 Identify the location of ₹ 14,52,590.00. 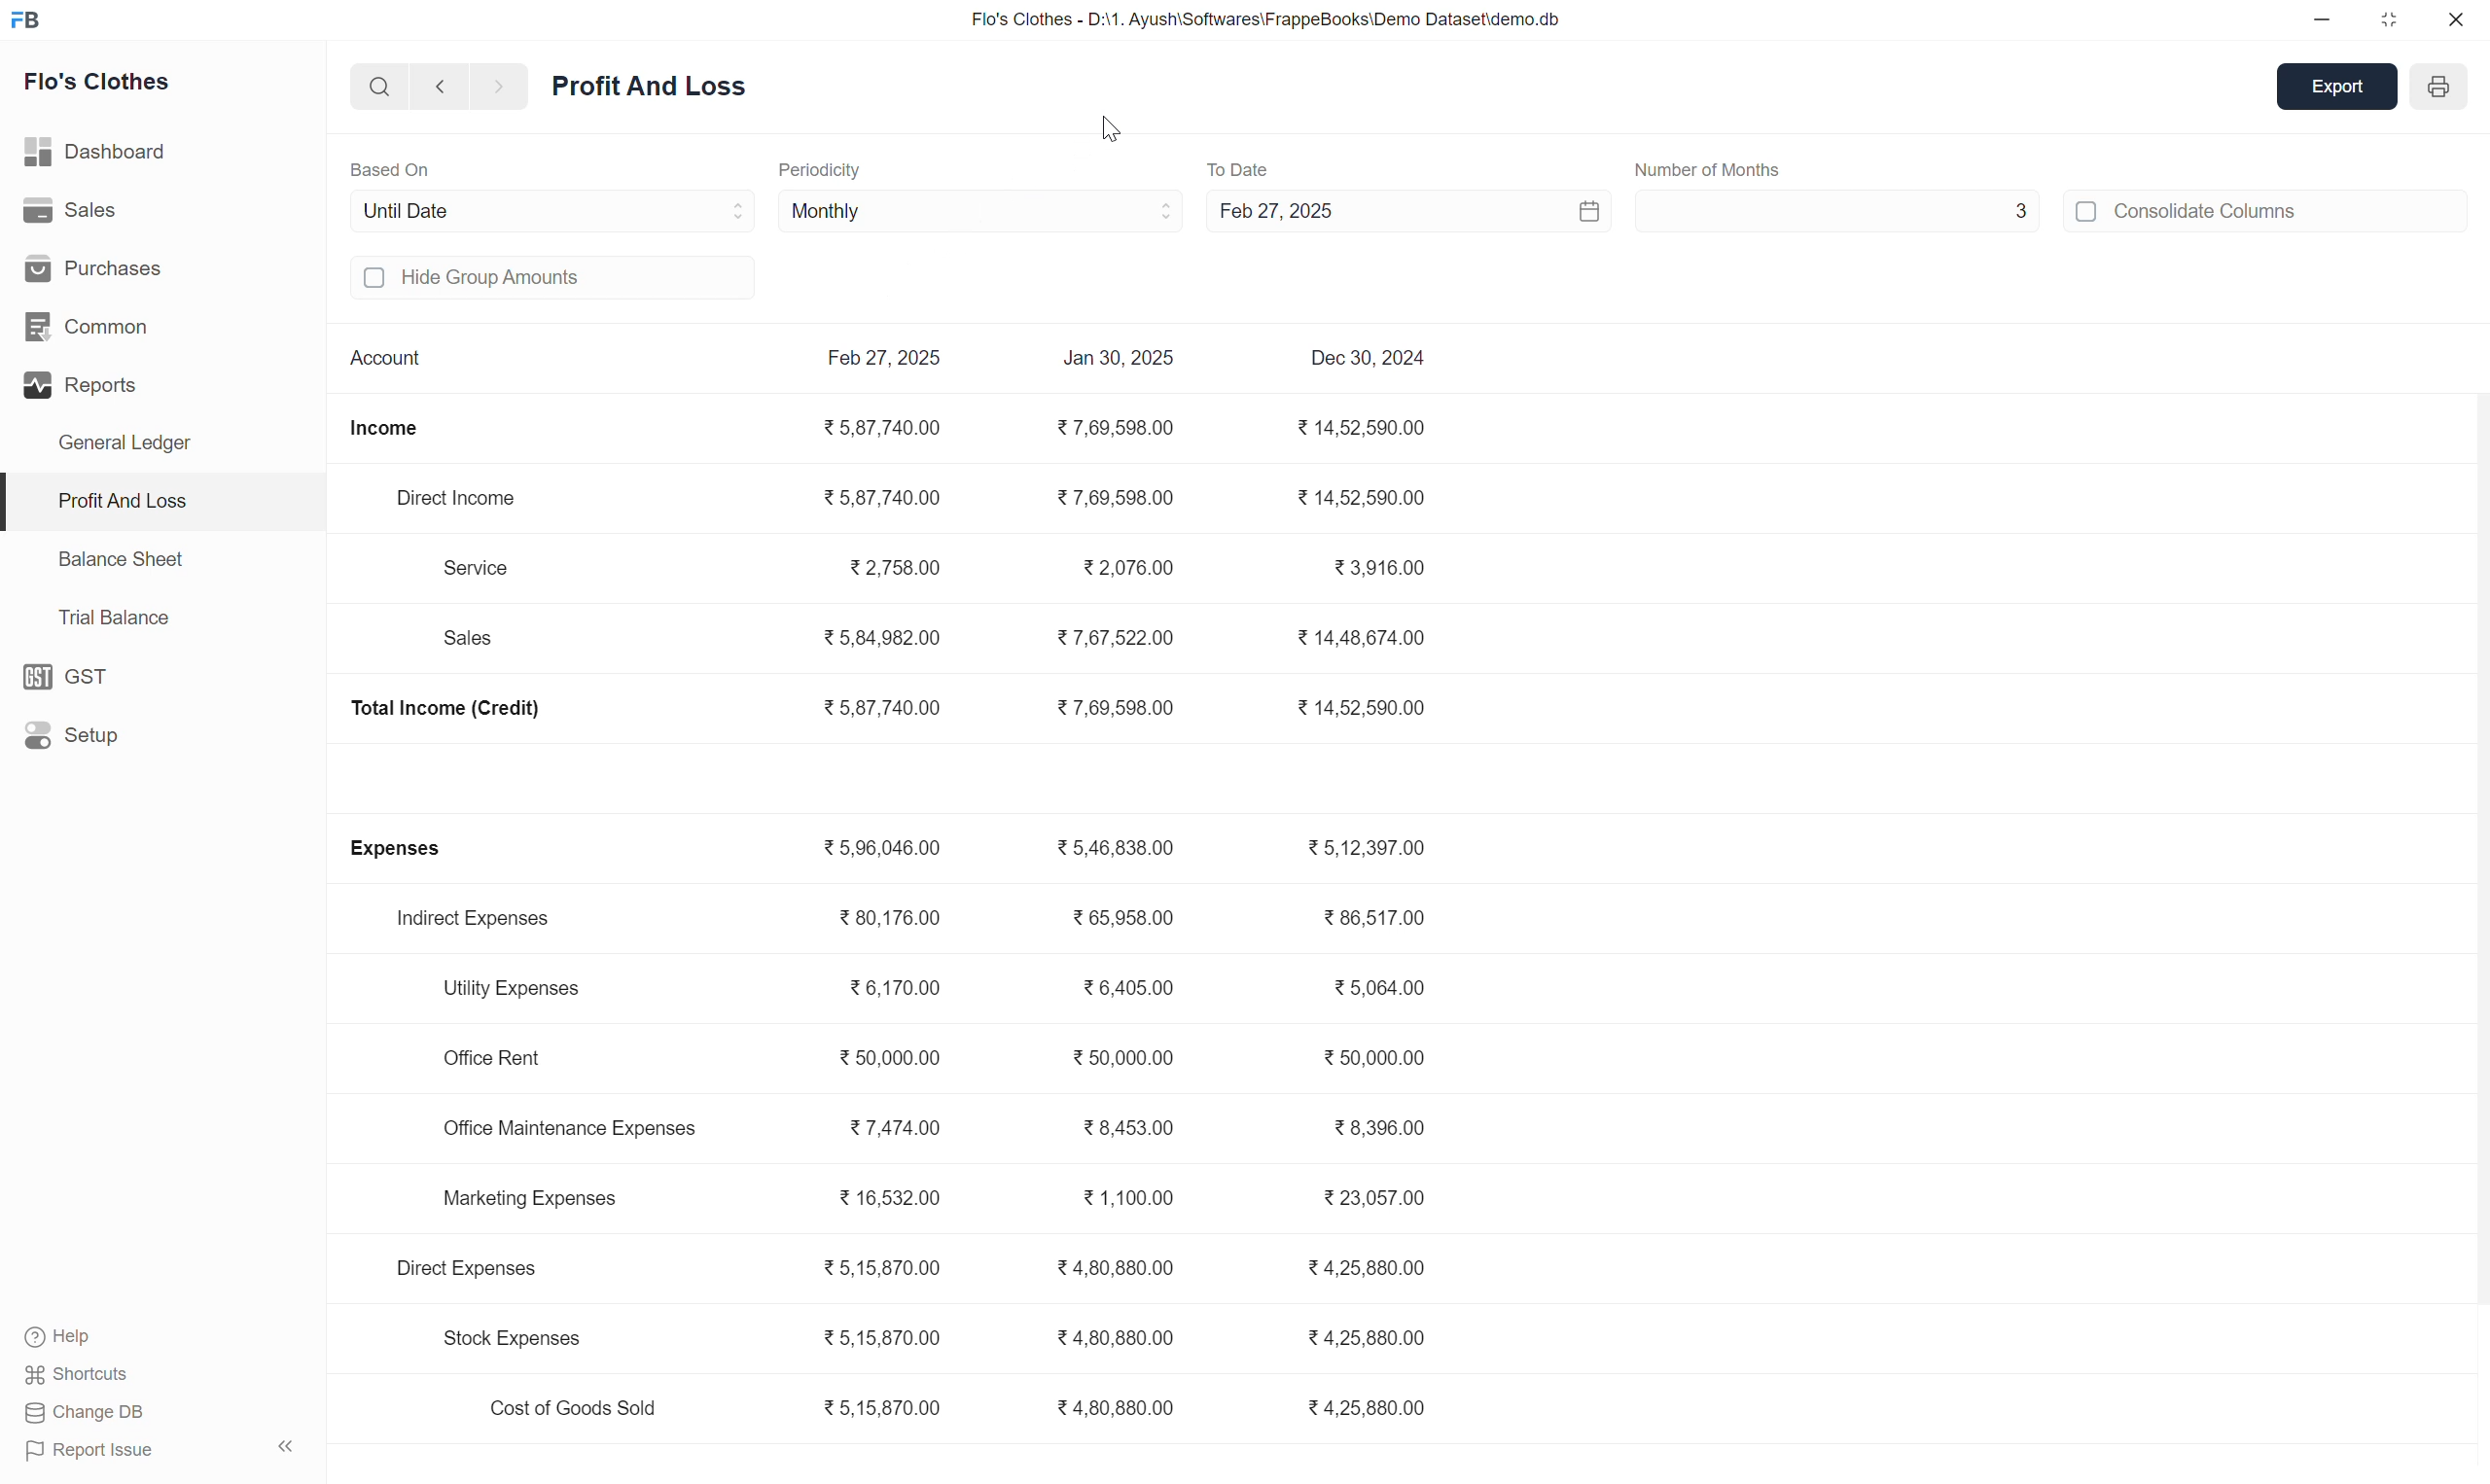
(1354, 426).